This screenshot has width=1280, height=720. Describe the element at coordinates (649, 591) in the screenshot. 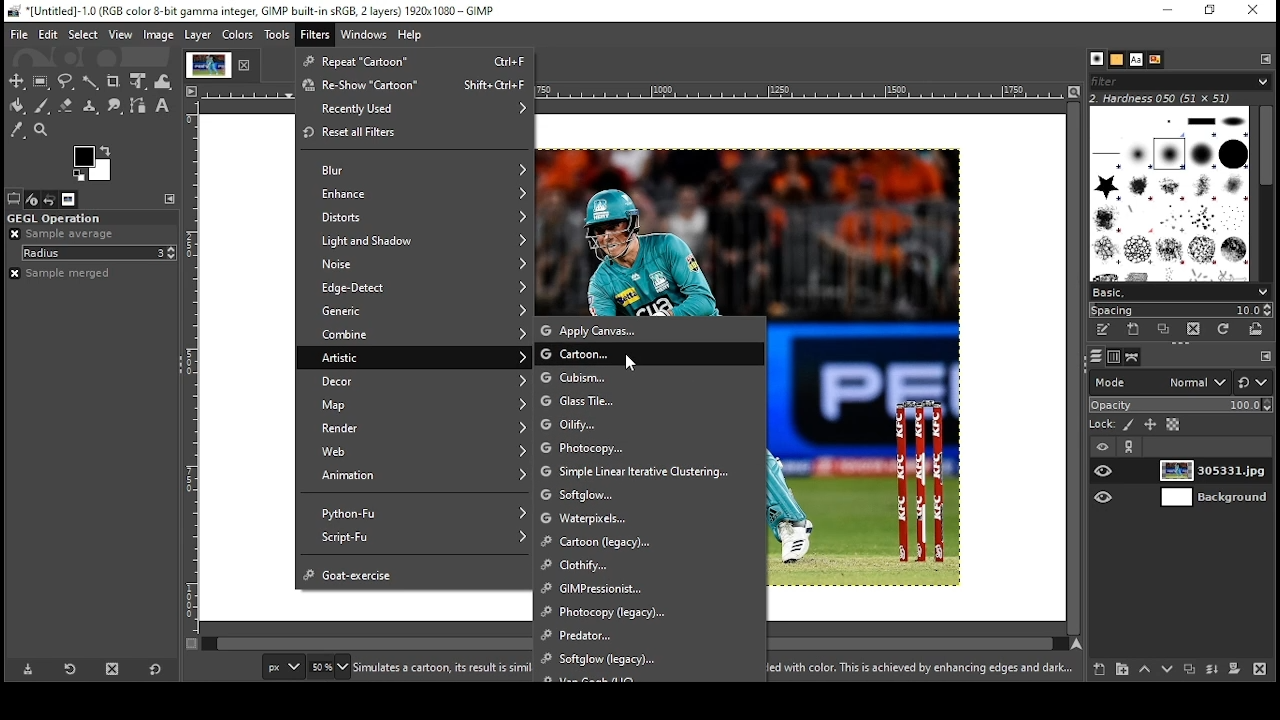

I see `GIMPressionist` at that location.